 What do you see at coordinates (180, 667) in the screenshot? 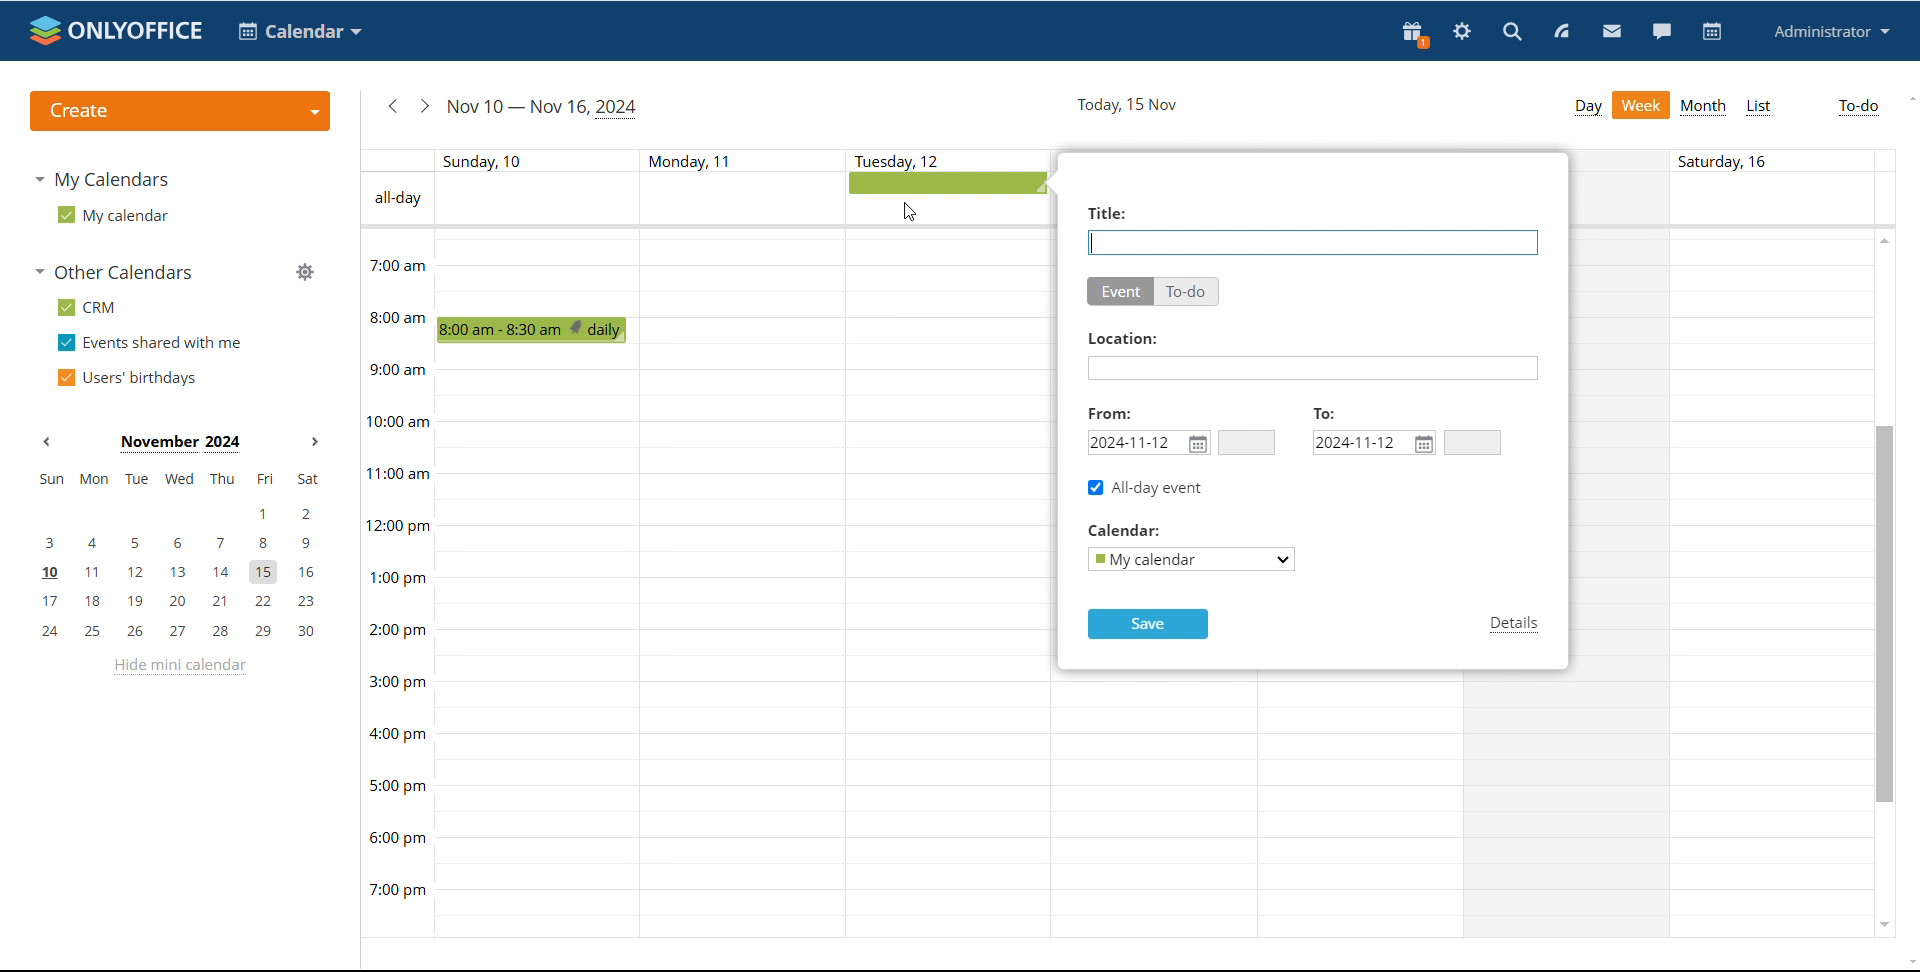
I see `hide mini calendar` at bounding box center [180, 667].